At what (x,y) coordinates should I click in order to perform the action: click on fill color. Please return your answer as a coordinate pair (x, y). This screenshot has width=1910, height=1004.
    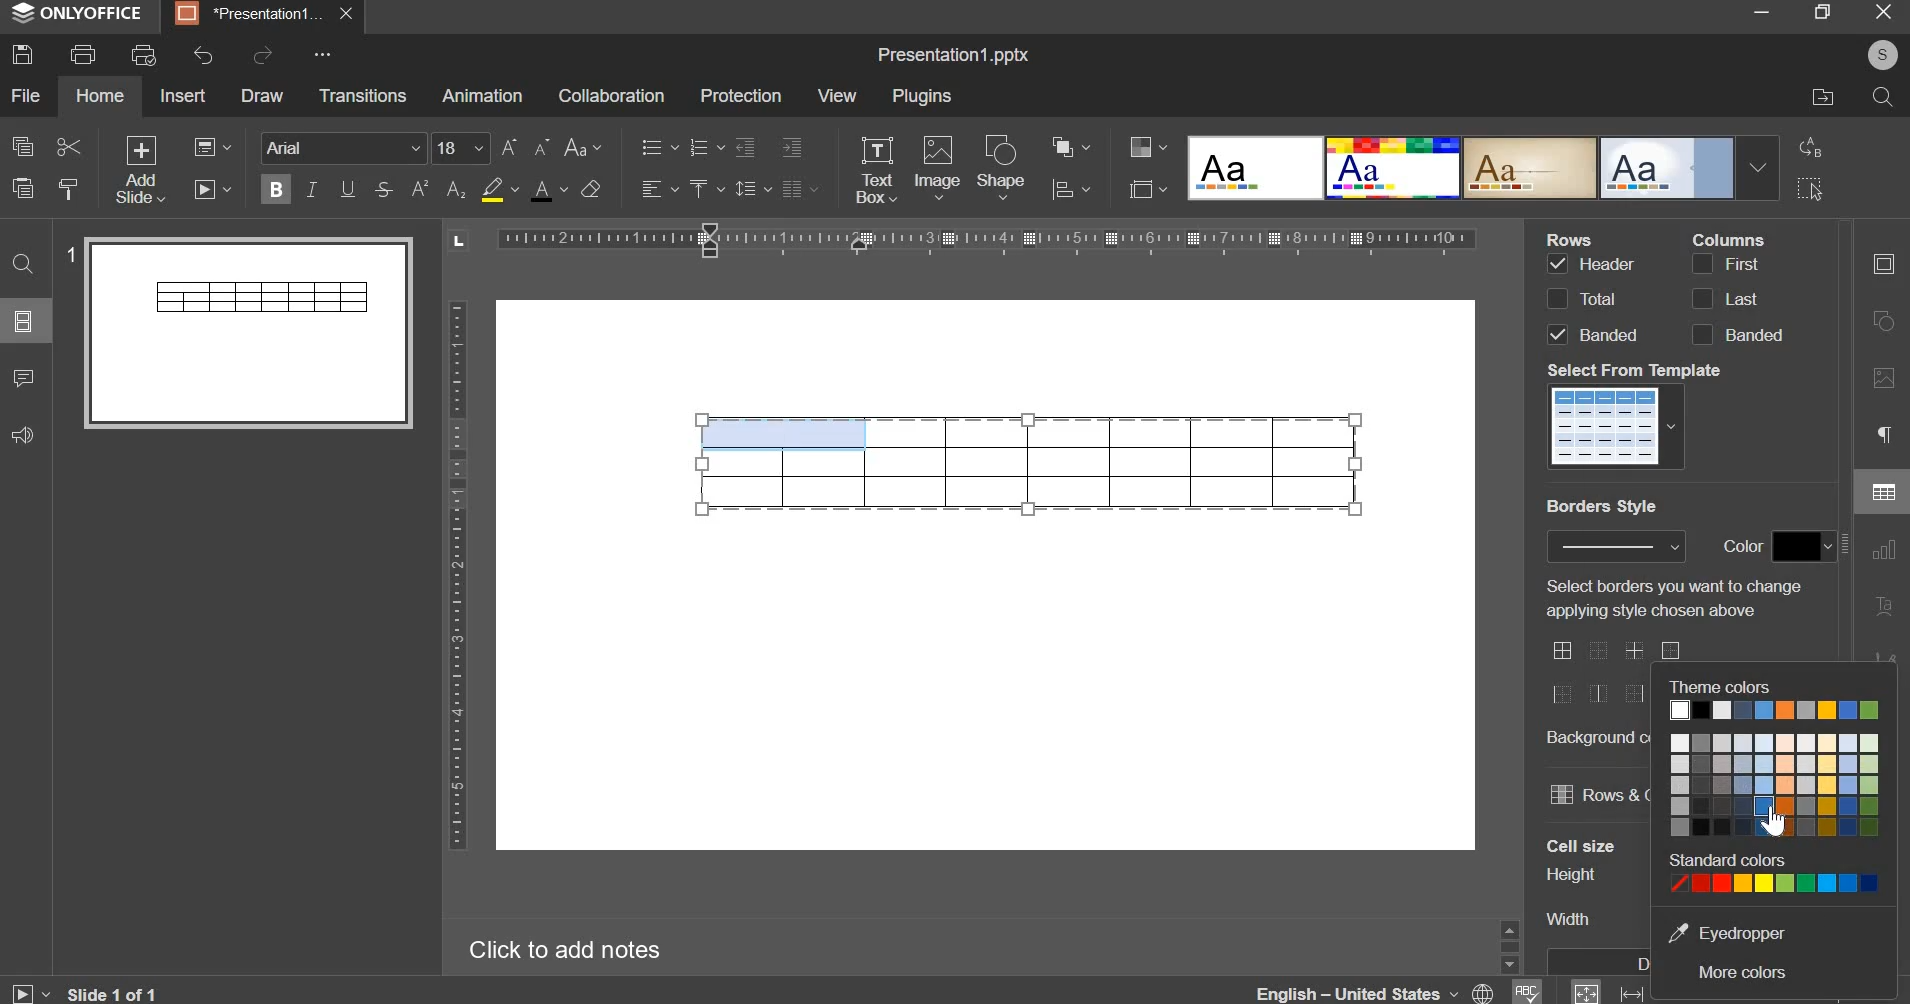
    Looking at the image, I should click on (498, 189).